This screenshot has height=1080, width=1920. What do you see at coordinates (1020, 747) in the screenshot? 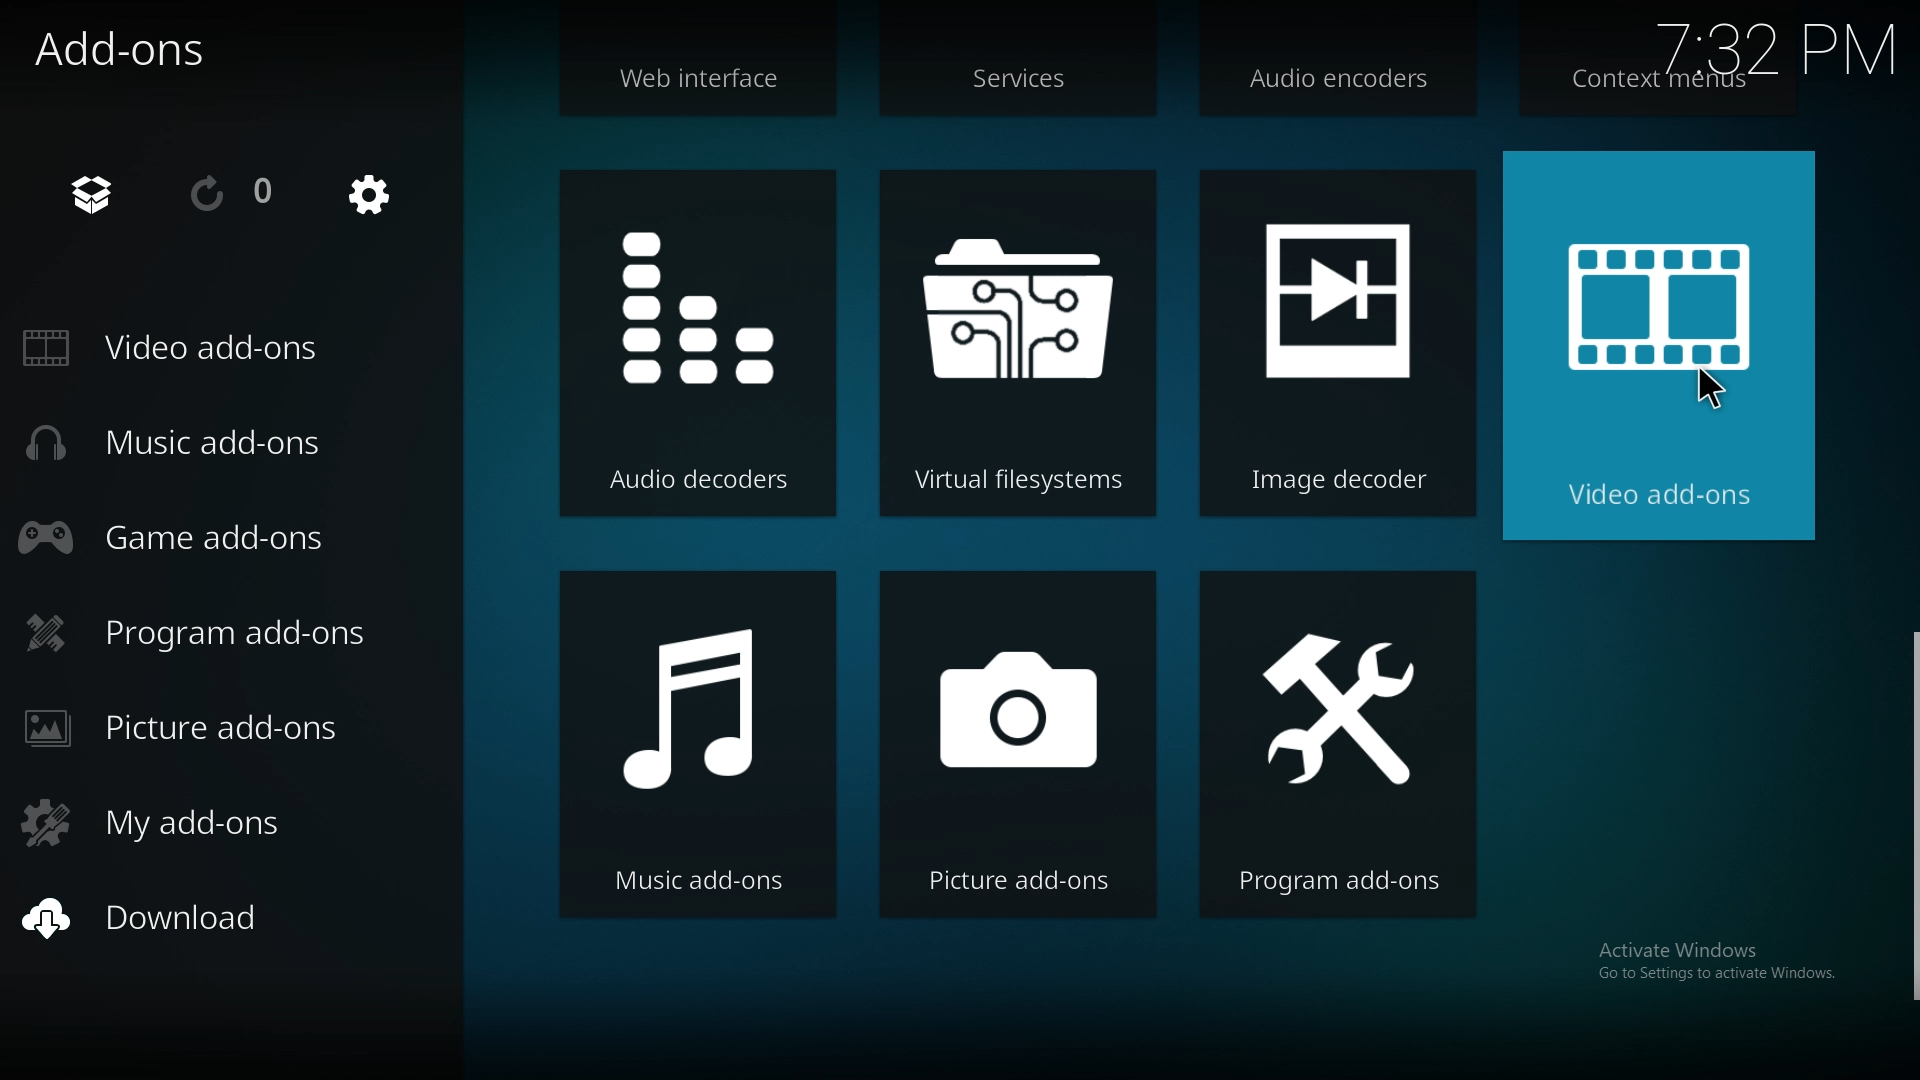
I see `picture add ons` at bounding box center [1020, 747].